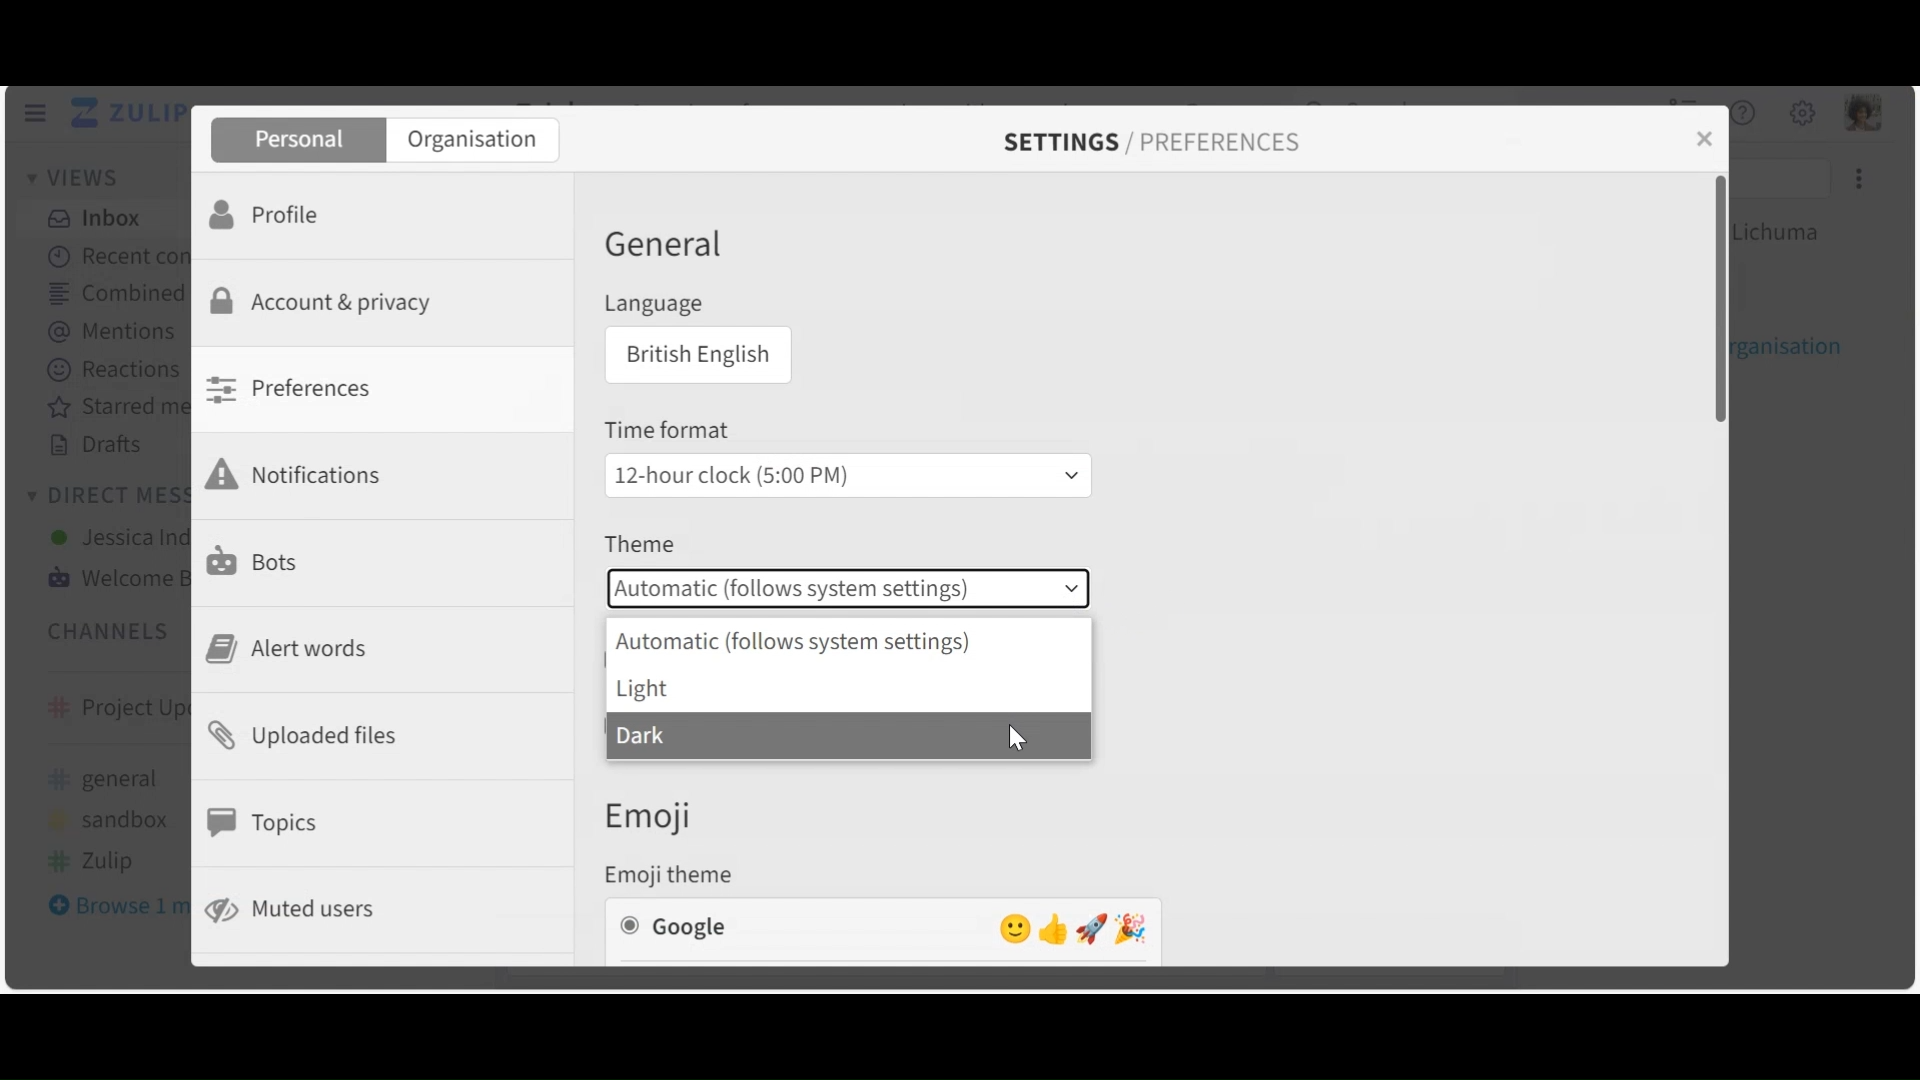 The width and height of the screenshot is (1920, 1080). Describe the element at coordinates (845, 474) in the screenshot. I see `Time Format Dropdown menu` at that location.